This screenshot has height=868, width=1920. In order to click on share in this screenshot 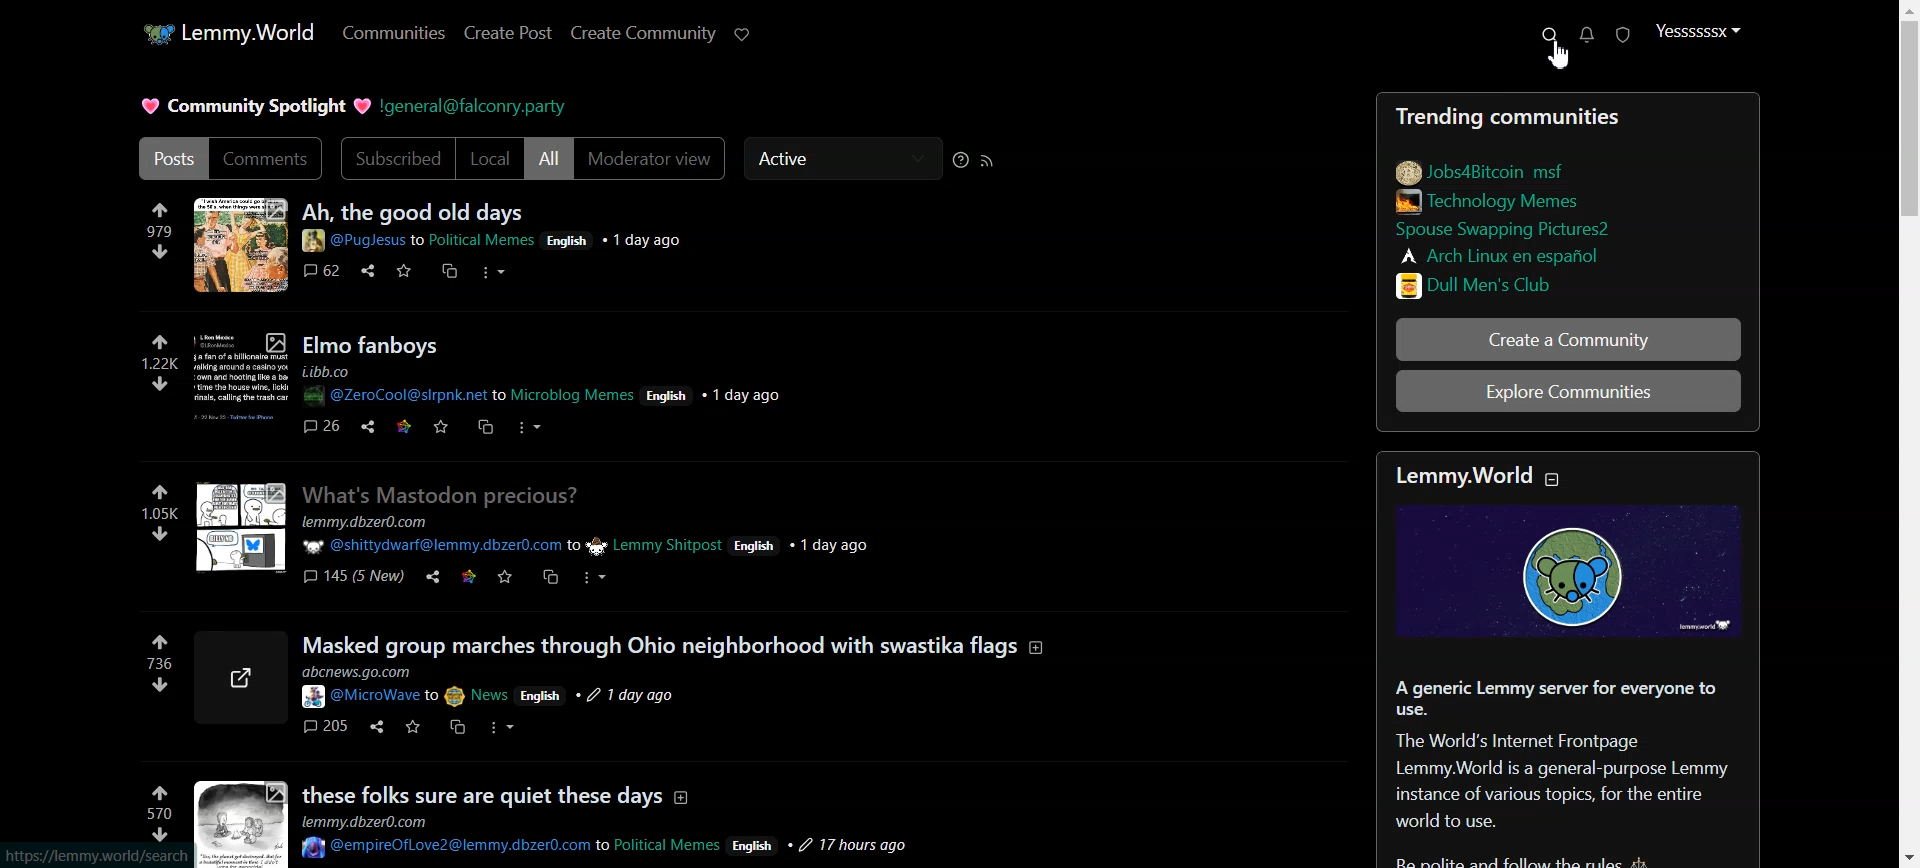, I will do `click(366, 425)`.